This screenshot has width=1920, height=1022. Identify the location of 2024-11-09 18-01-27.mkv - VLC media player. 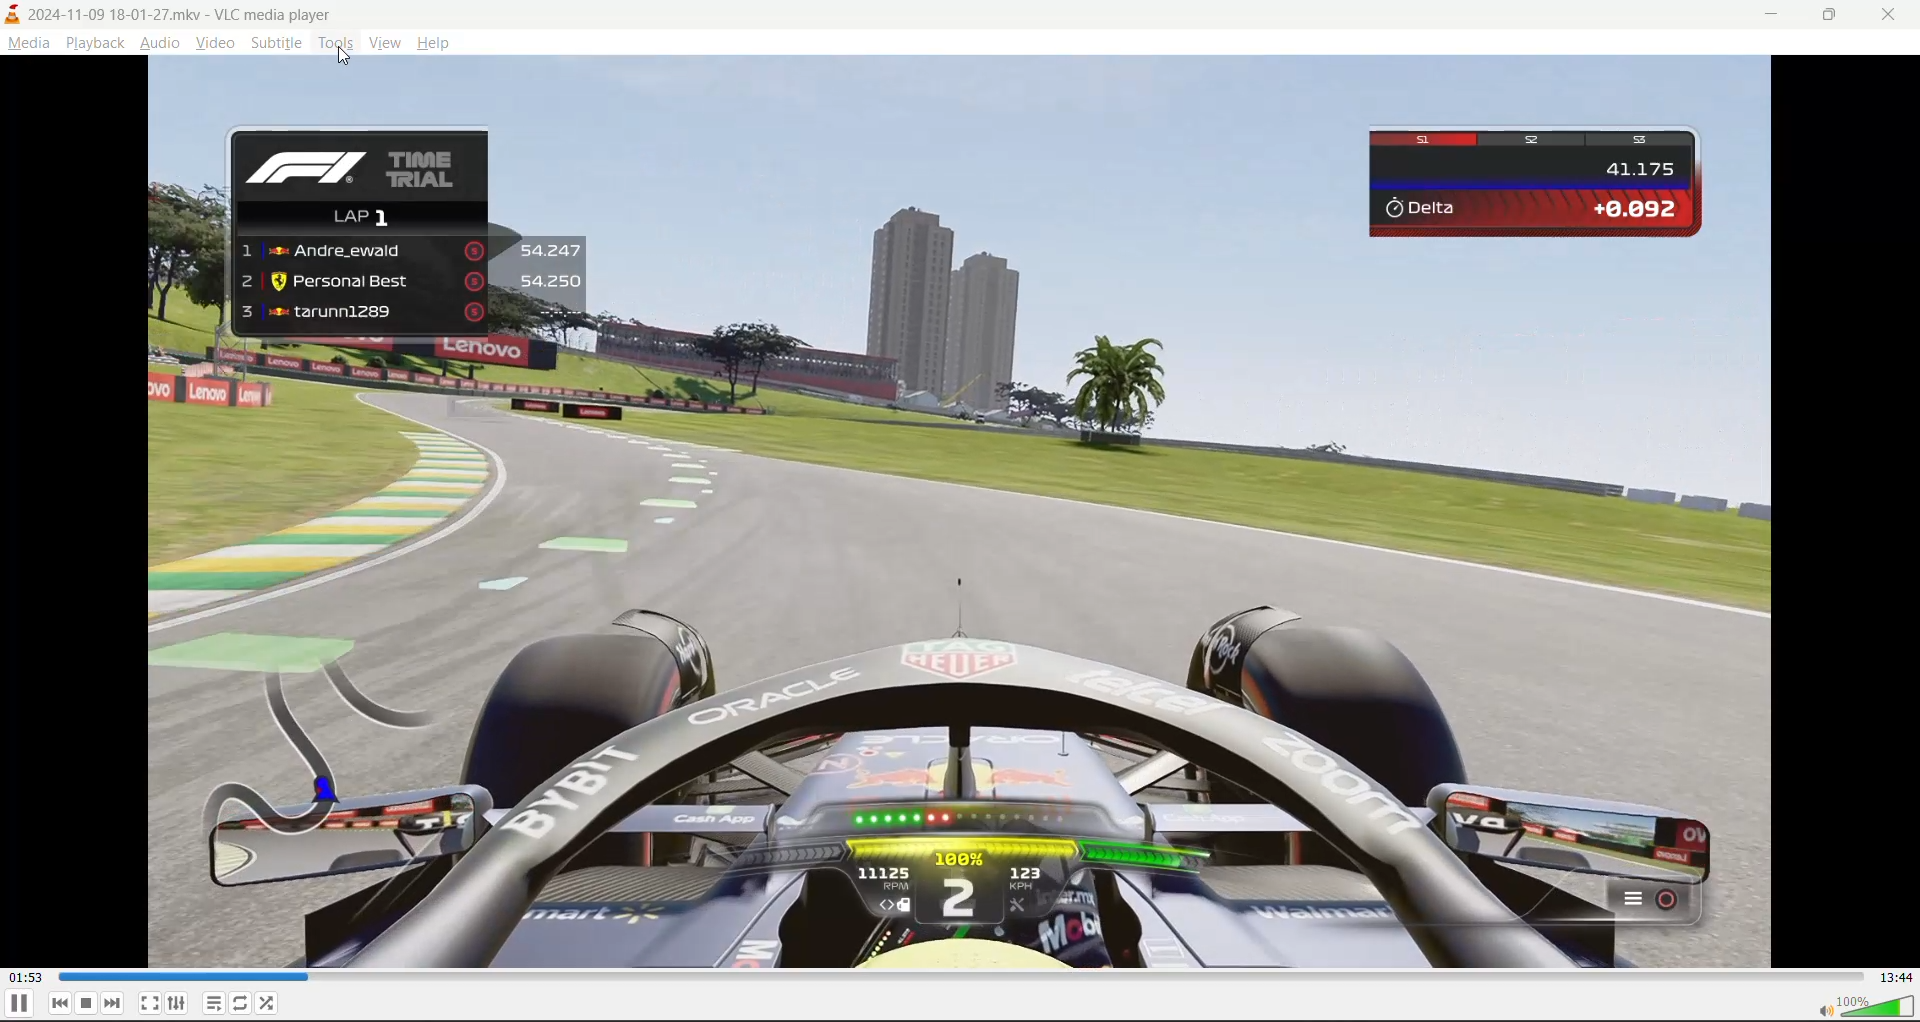
(212, 12).